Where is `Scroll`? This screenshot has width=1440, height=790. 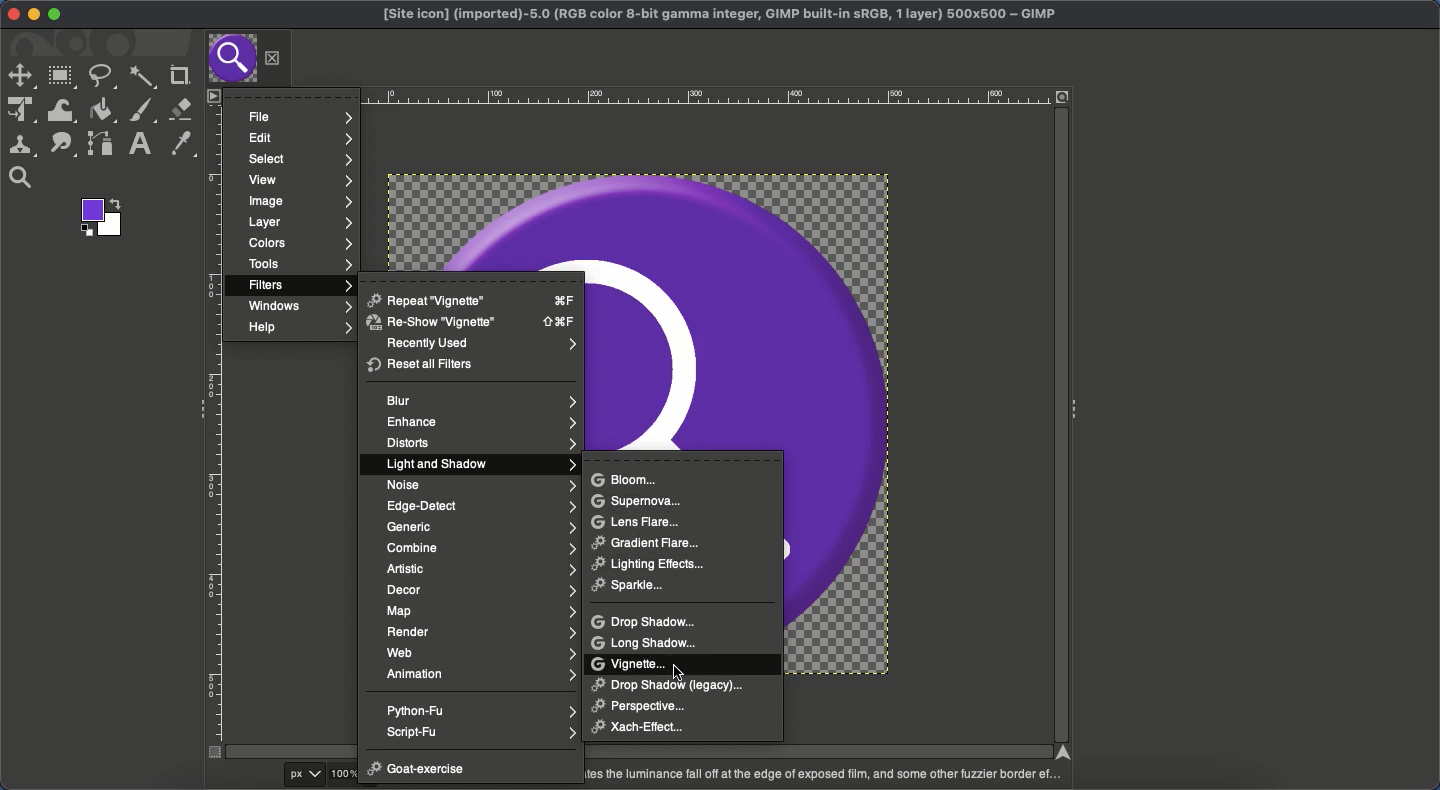 Scroll is located at coordinates (1058, 427).